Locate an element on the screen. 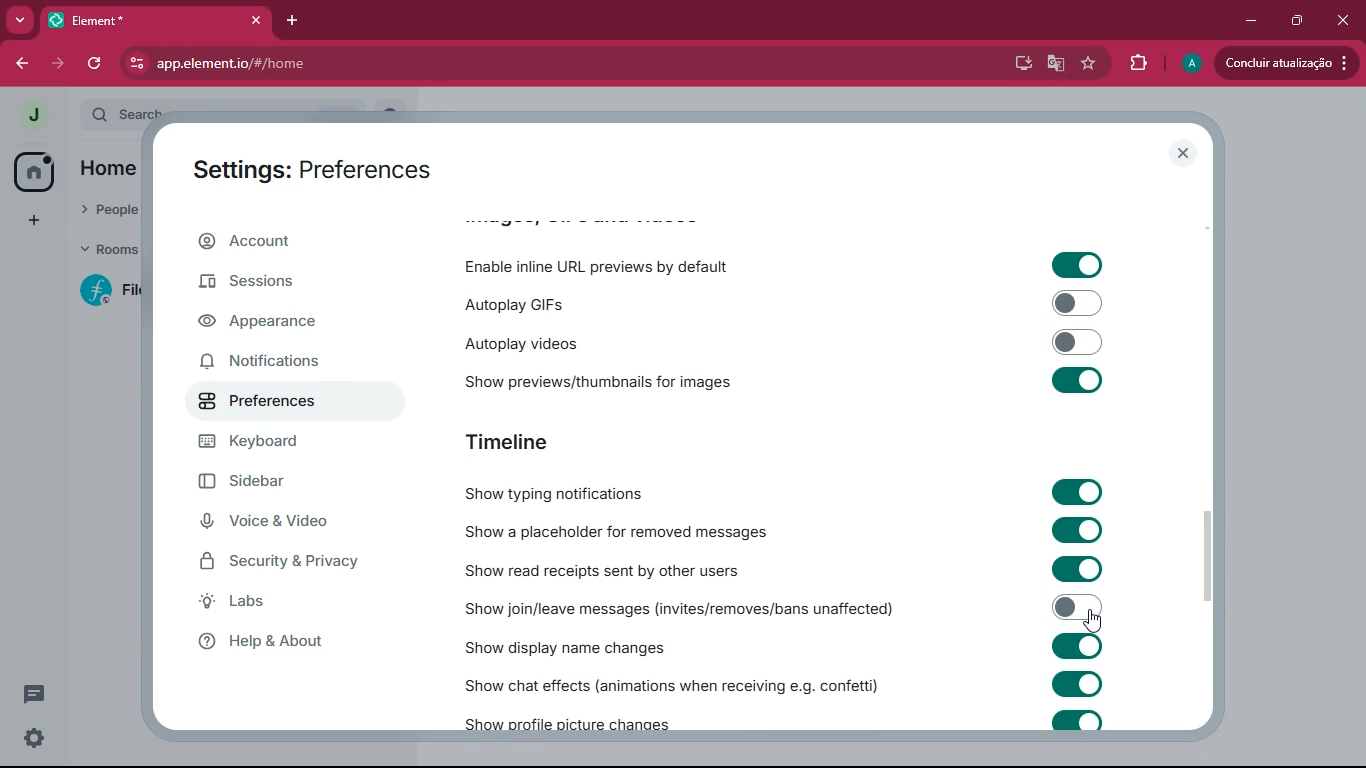 This screenshot has width=1366, height=768. autoplay GIFs is located at coordinates (558, 303).